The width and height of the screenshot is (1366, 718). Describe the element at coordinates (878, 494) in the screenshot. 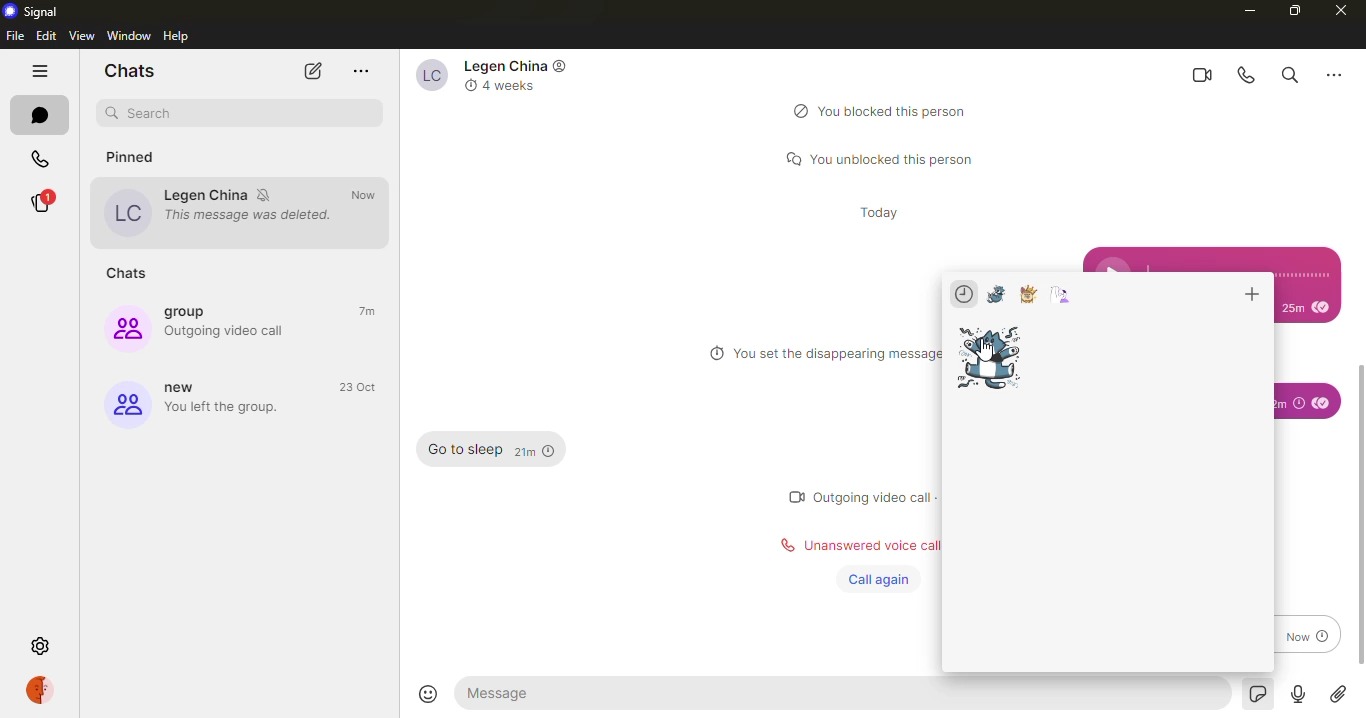

I see `outgoing video call 20m` at that location.